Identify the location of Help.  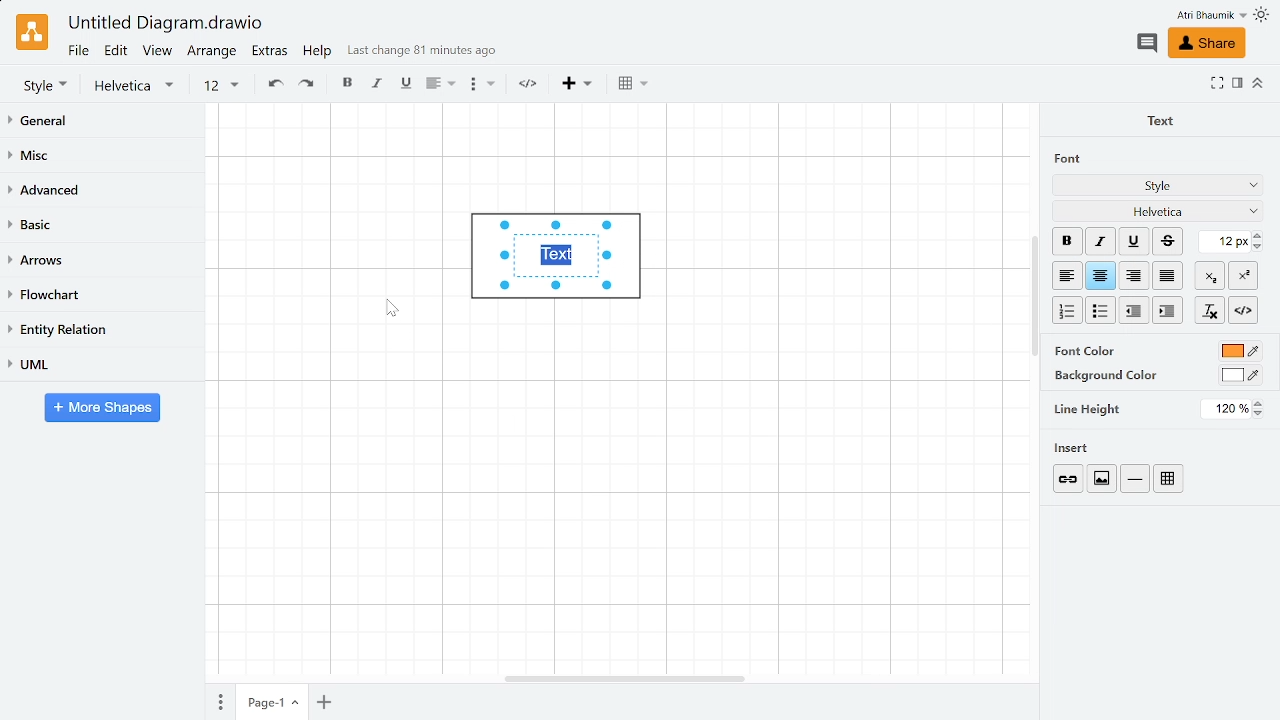
(319, 54).